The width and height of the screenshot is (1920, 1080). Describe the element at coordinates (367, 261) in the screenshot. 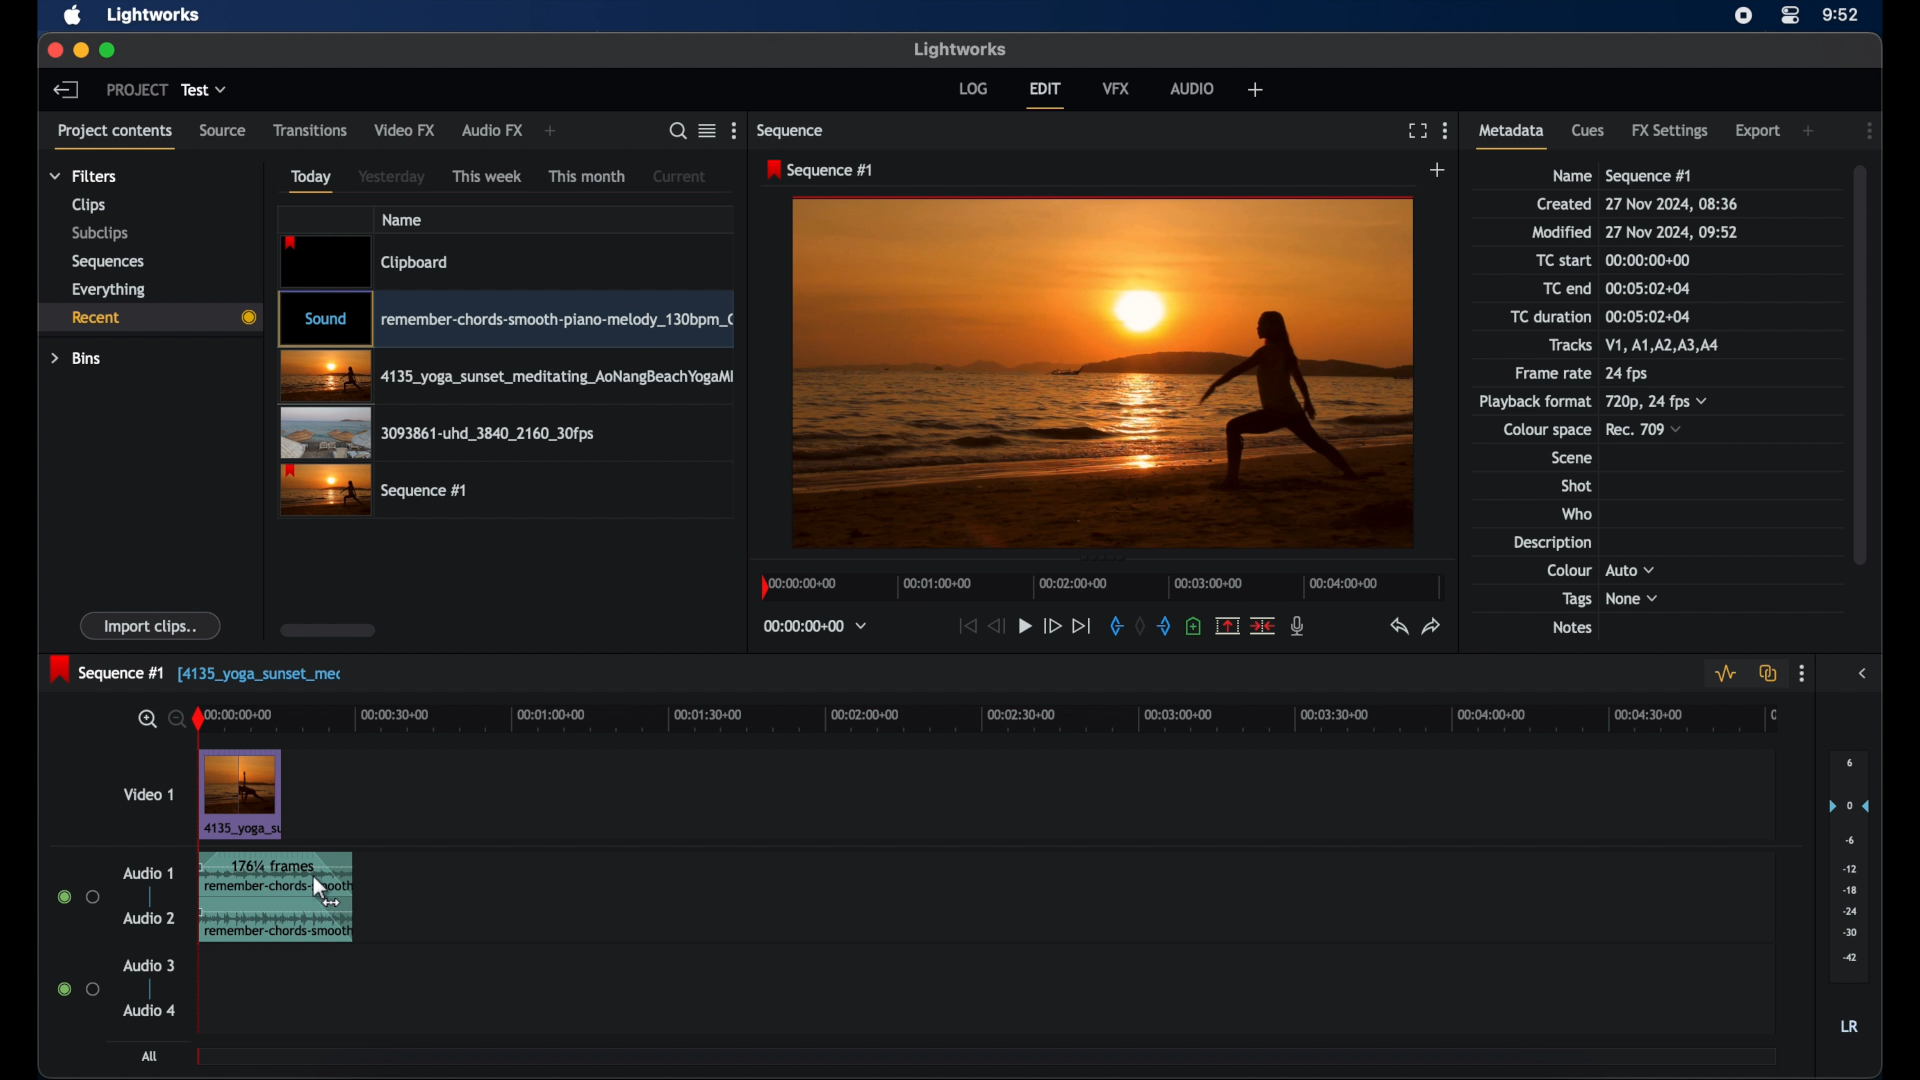

I see `video clip` at that location.